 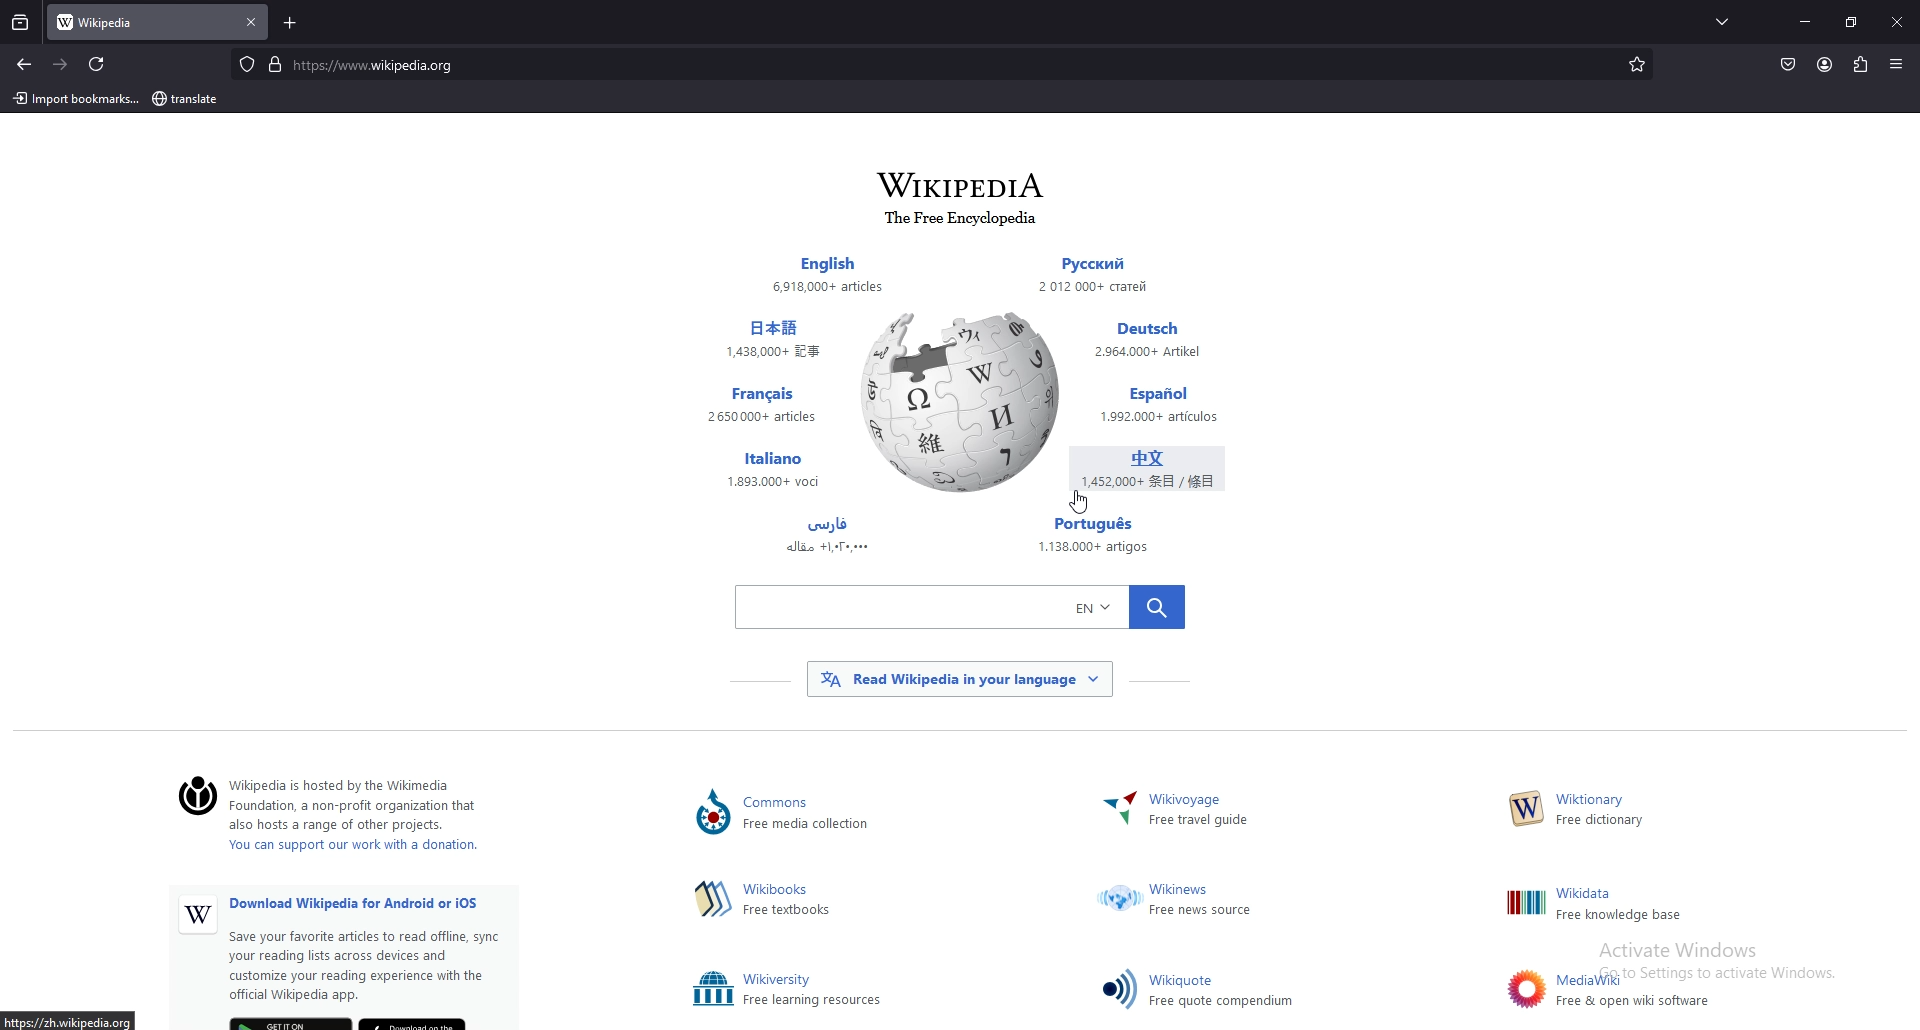 What do you see at coordinates (966, 185) in the screenshot?
I see `WIKIPEDIA` at bounding box center [966, 185].